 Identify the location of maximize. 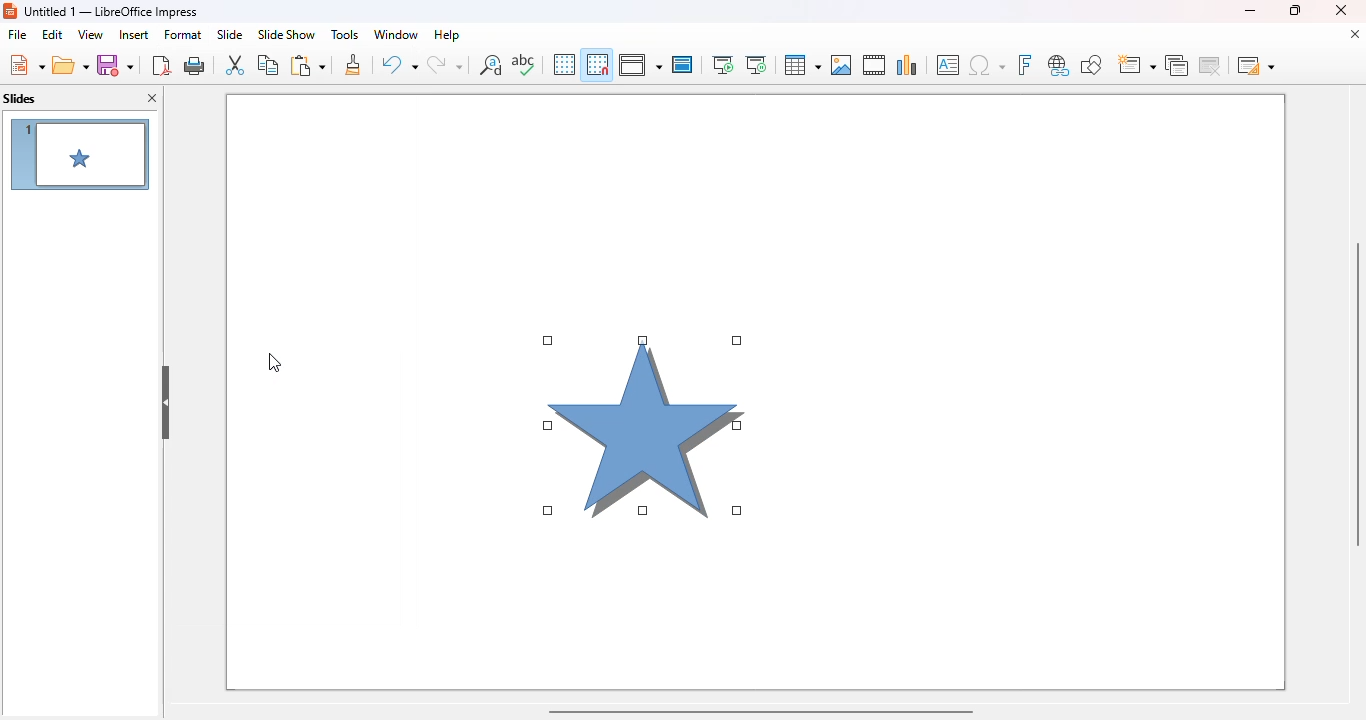
(1293, 10).